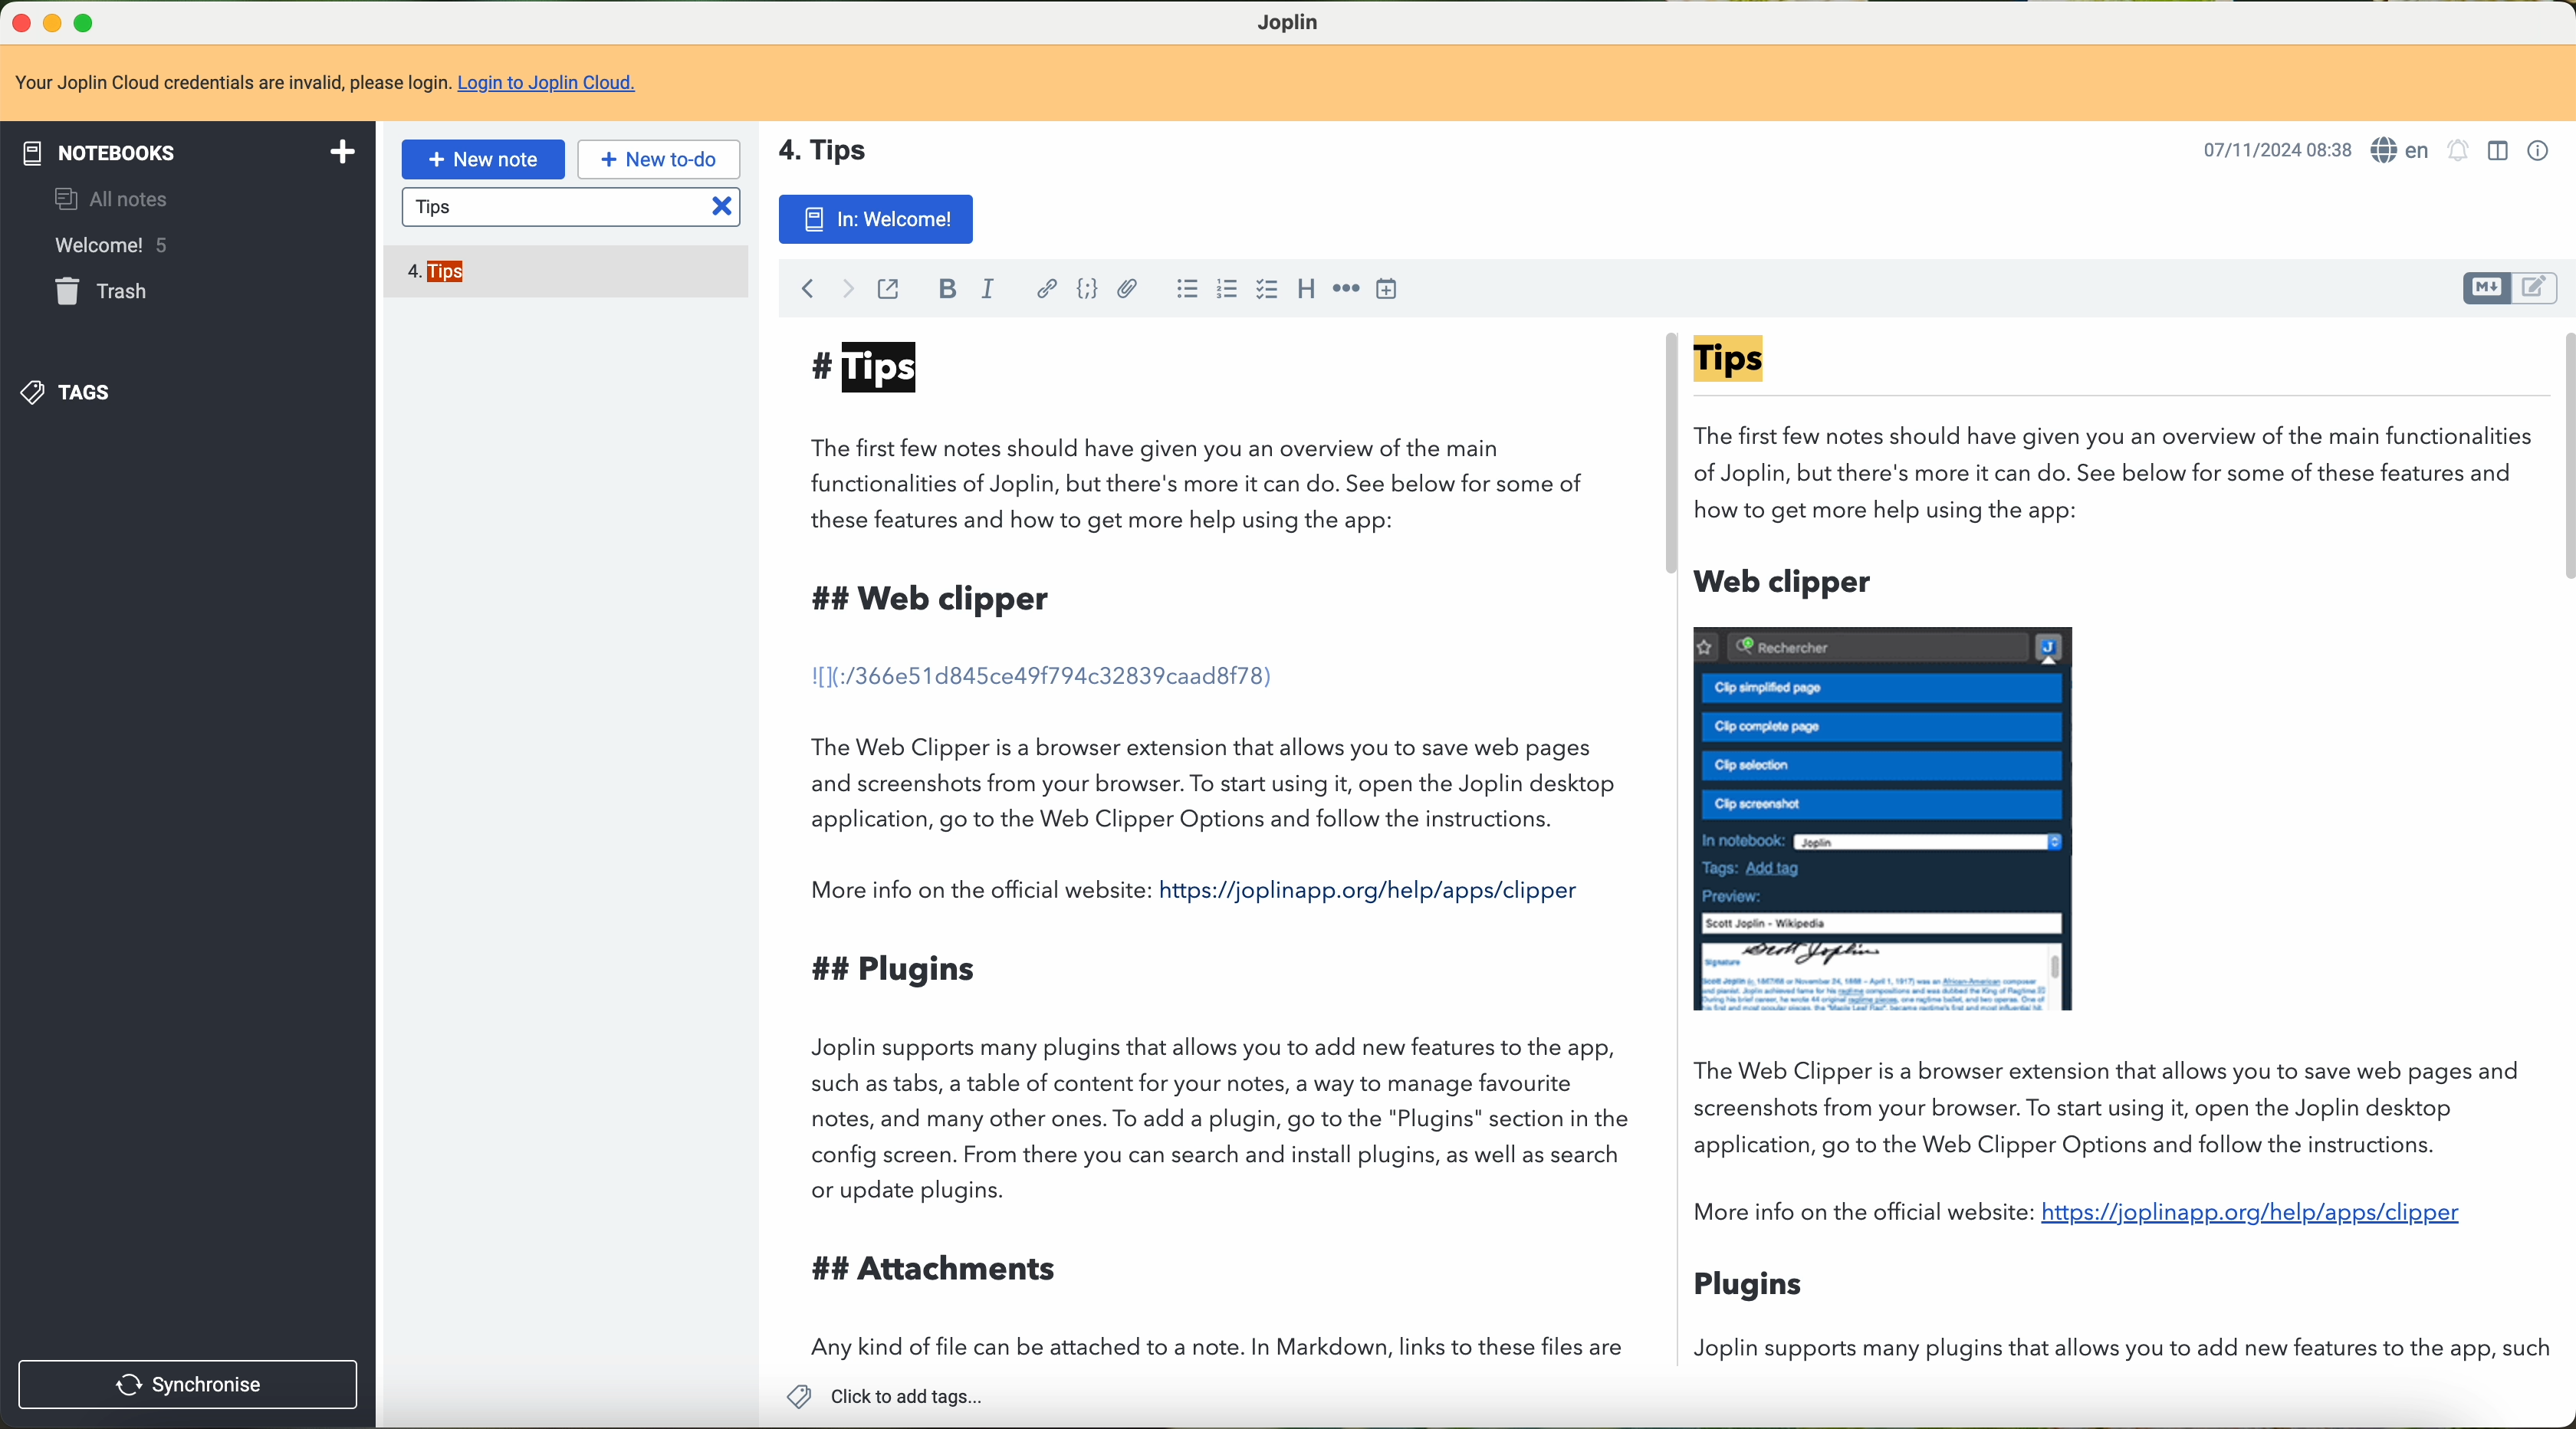  I want to click on Joplin, so click(1290, 20).